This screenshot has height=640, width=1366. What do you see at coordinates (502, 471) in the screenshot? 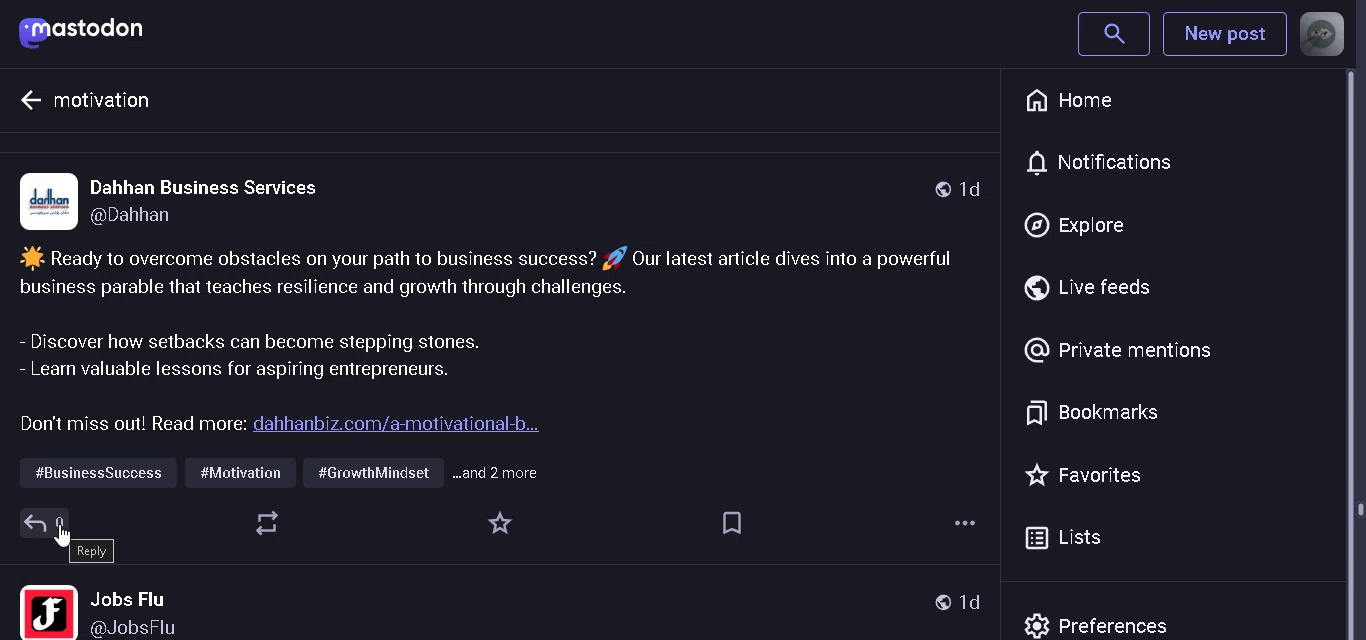
I see `...and 2 more` at bounding box center [502, 471].